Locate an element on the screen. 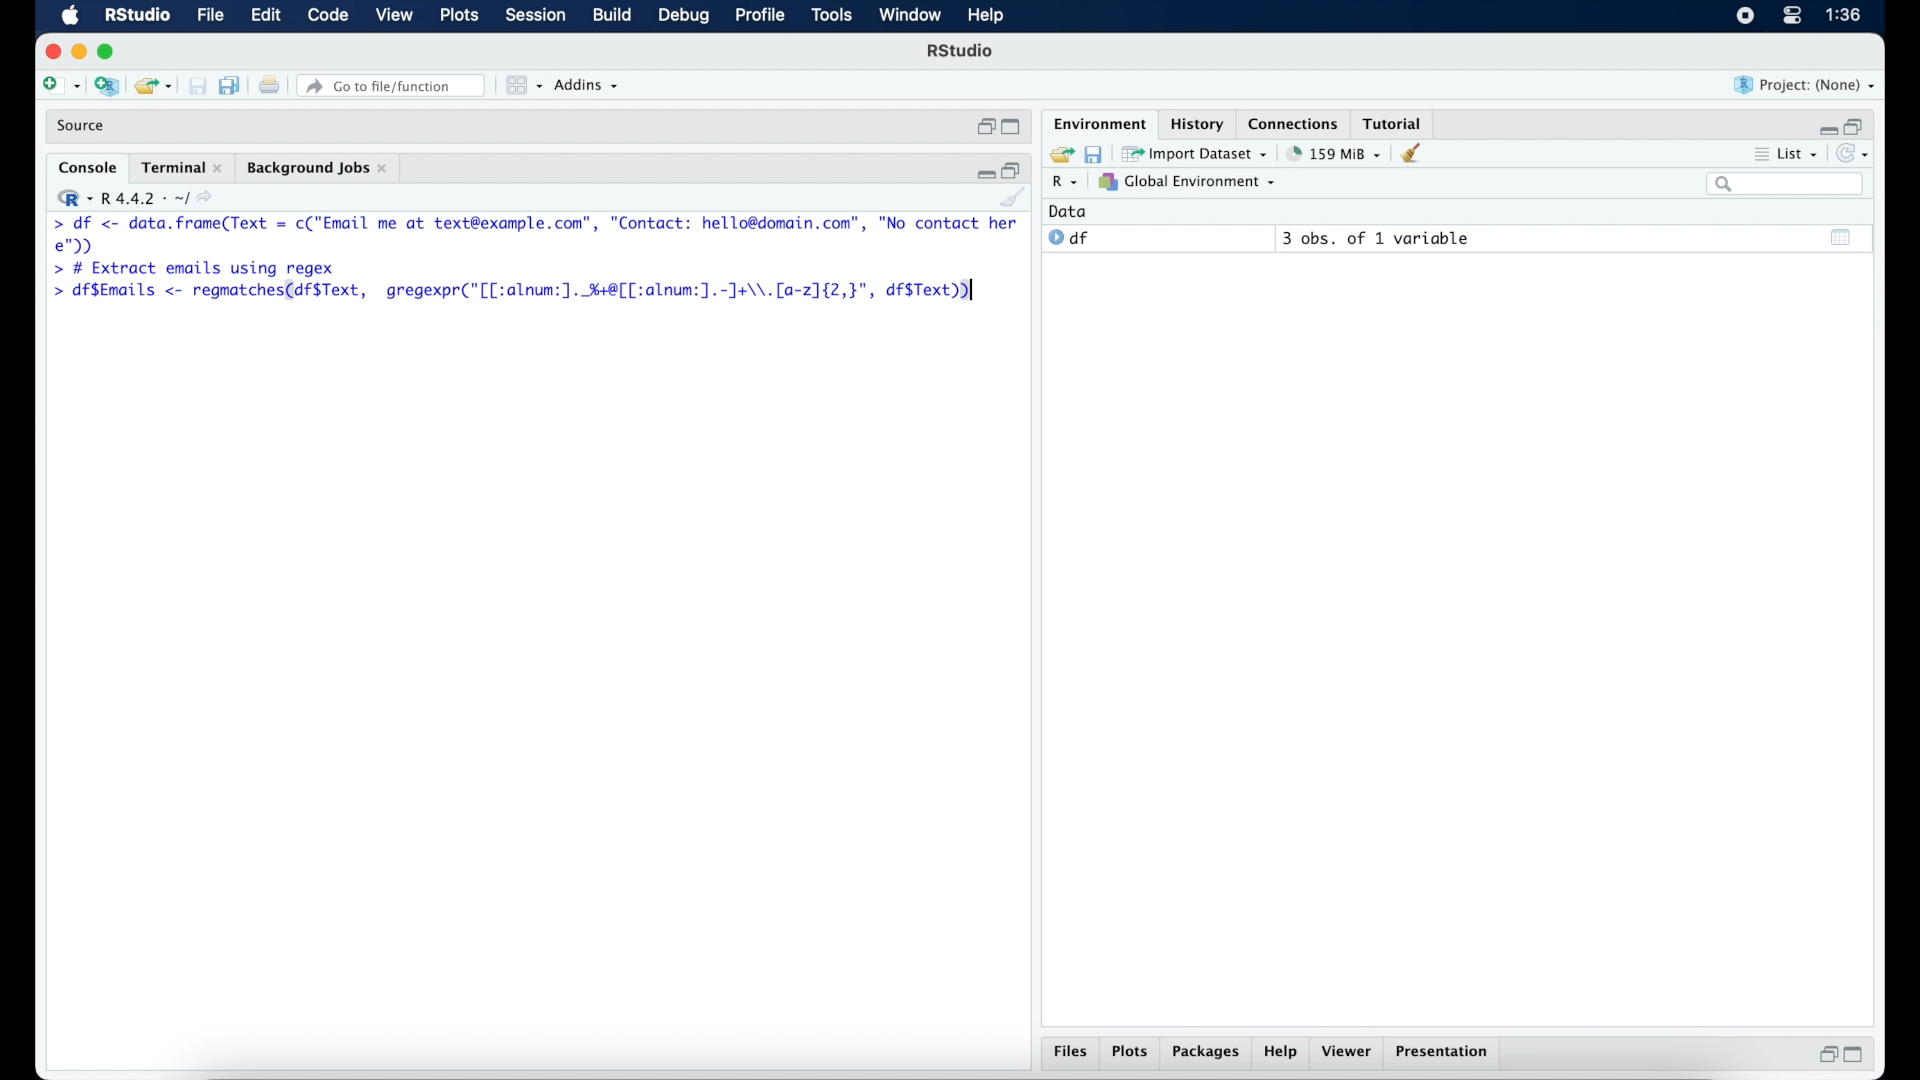  list is located at coordinates (1792, 154).